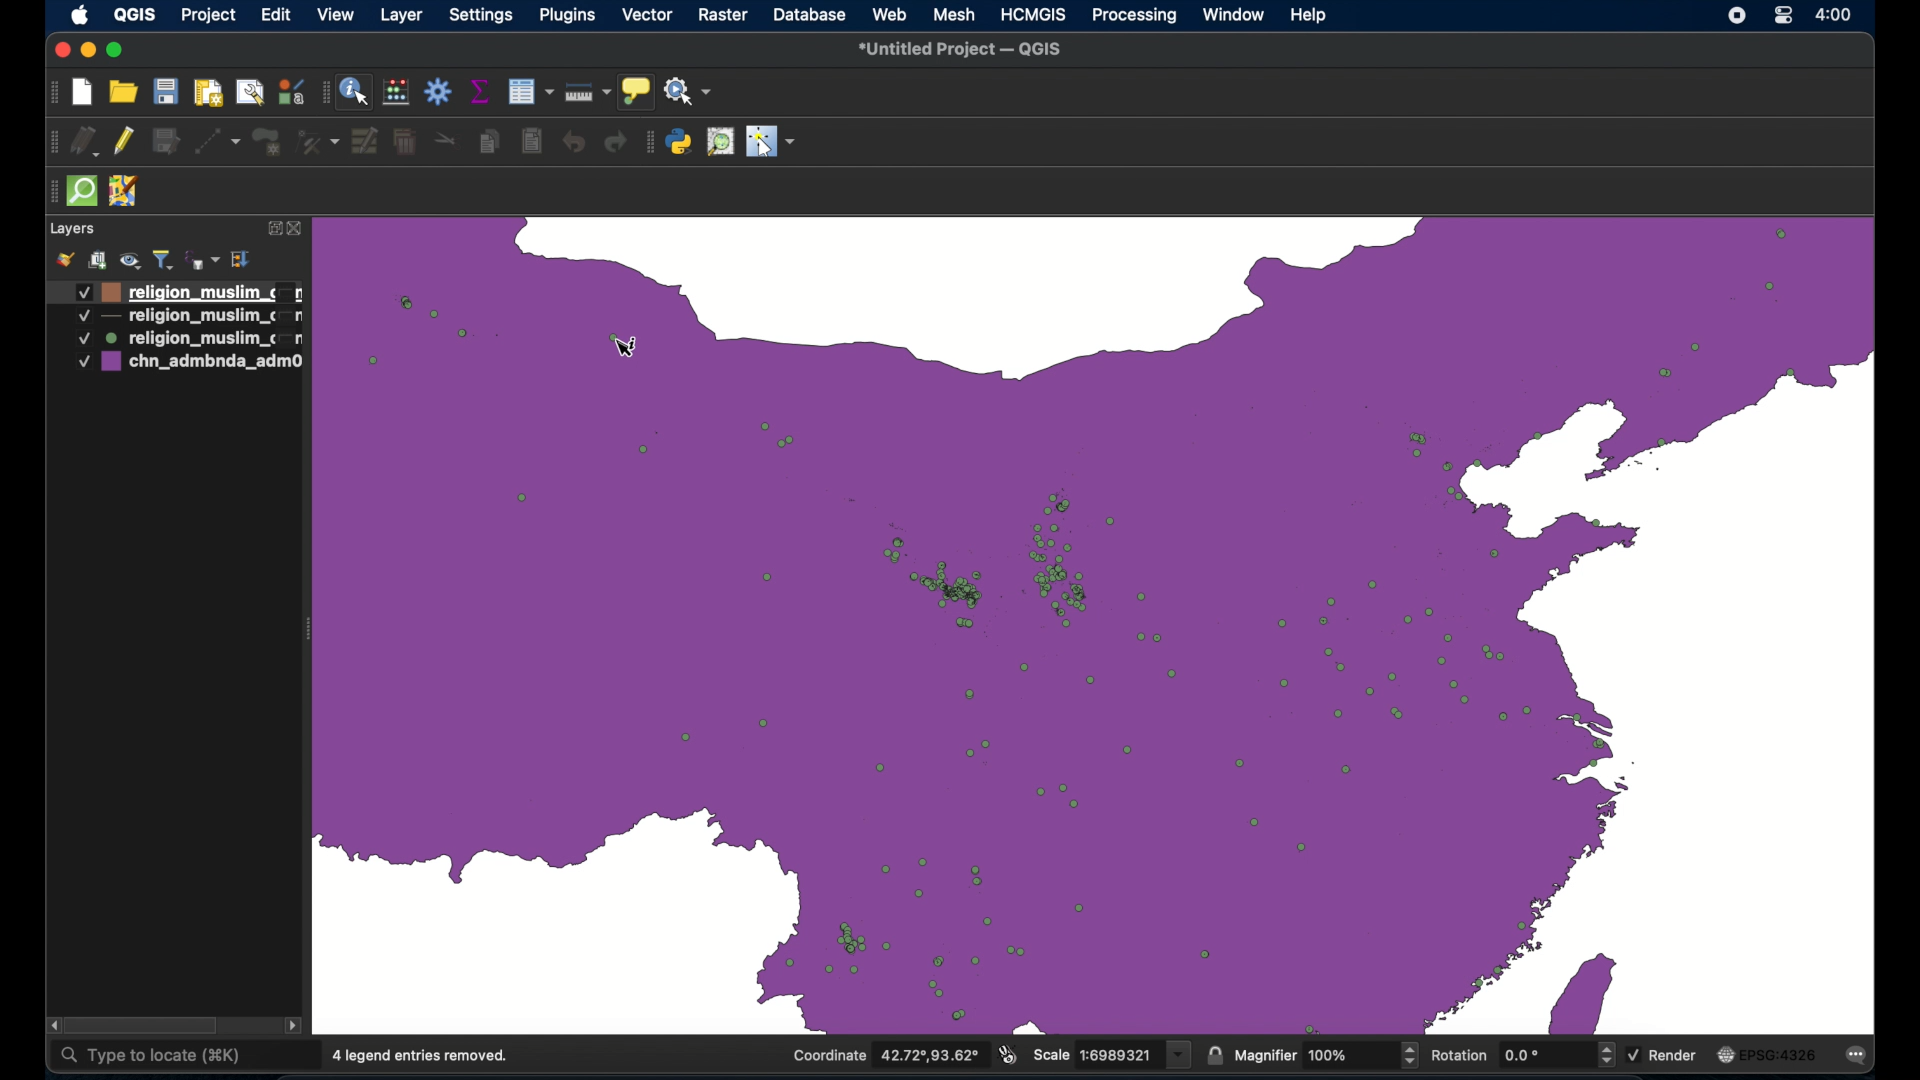  Describe the element at coordinates (186, 339) in the screenshot. I see `layer 2` at that location.